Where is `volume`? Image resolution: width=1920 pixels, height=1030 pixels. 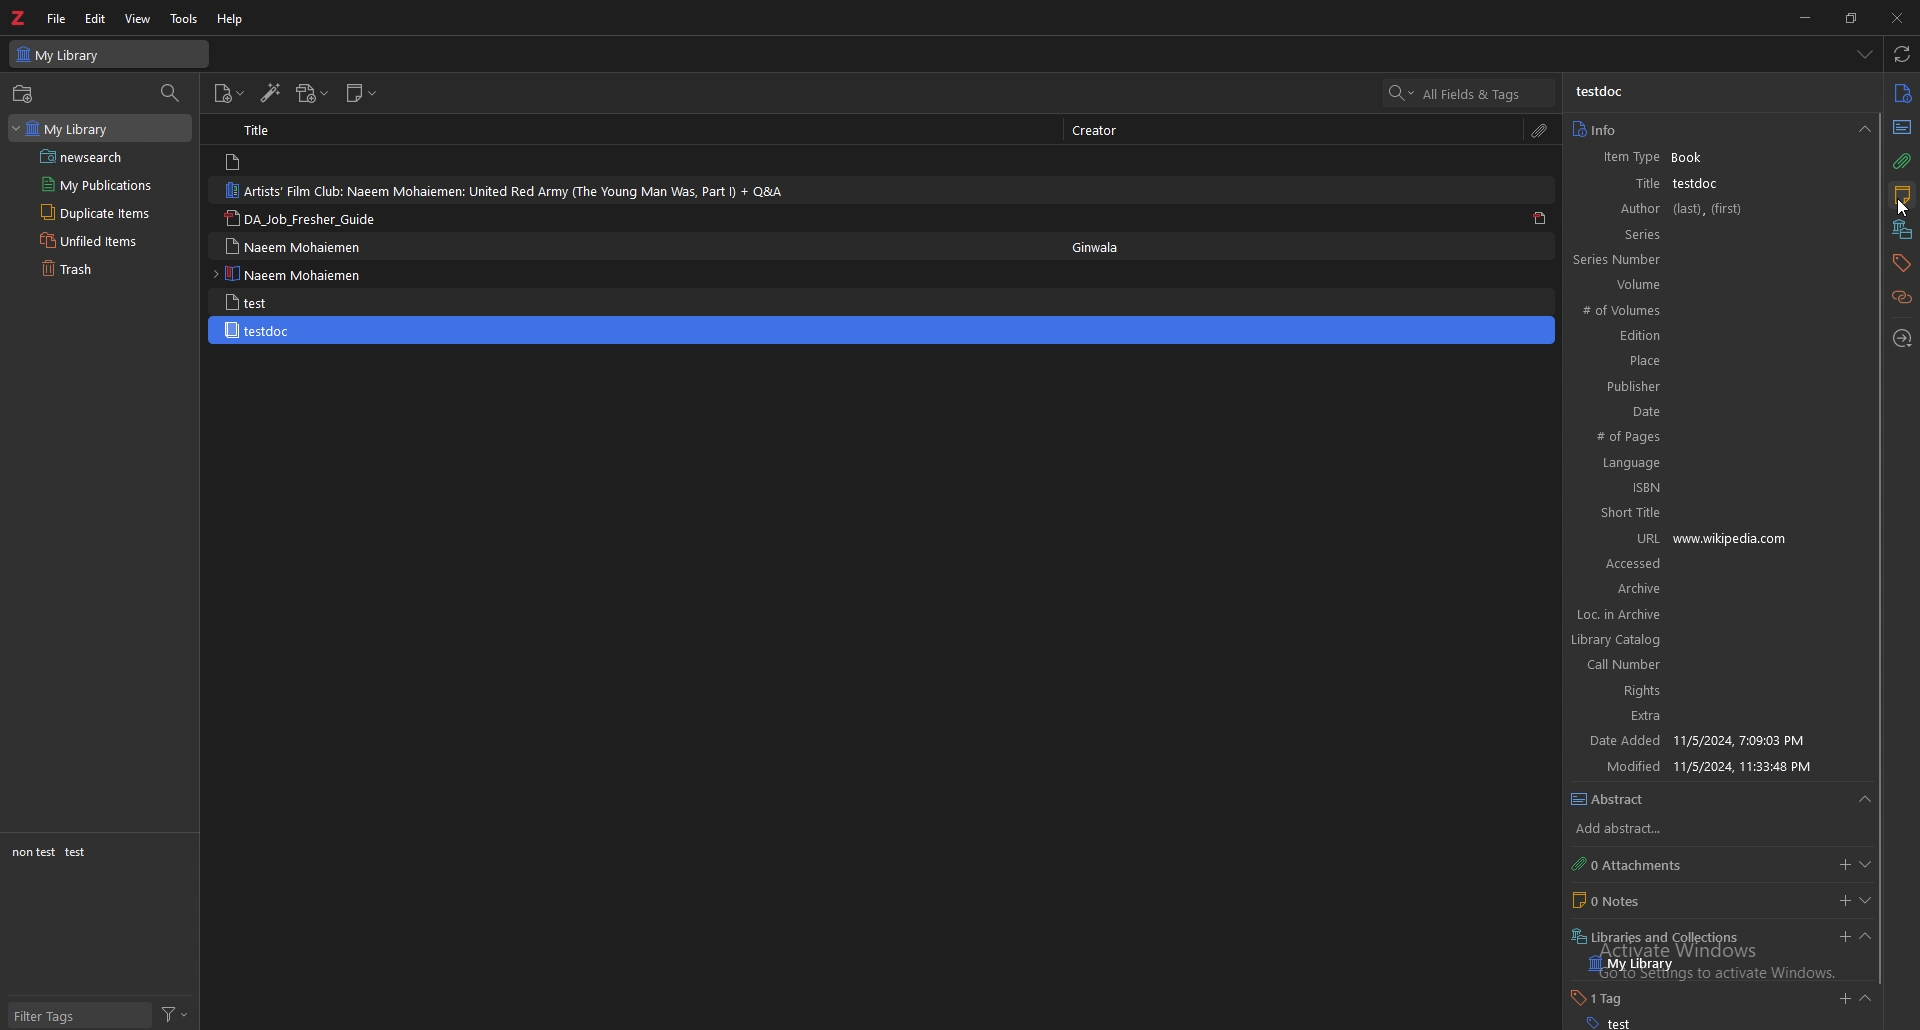
volume is located at coordinates (1689, 287).